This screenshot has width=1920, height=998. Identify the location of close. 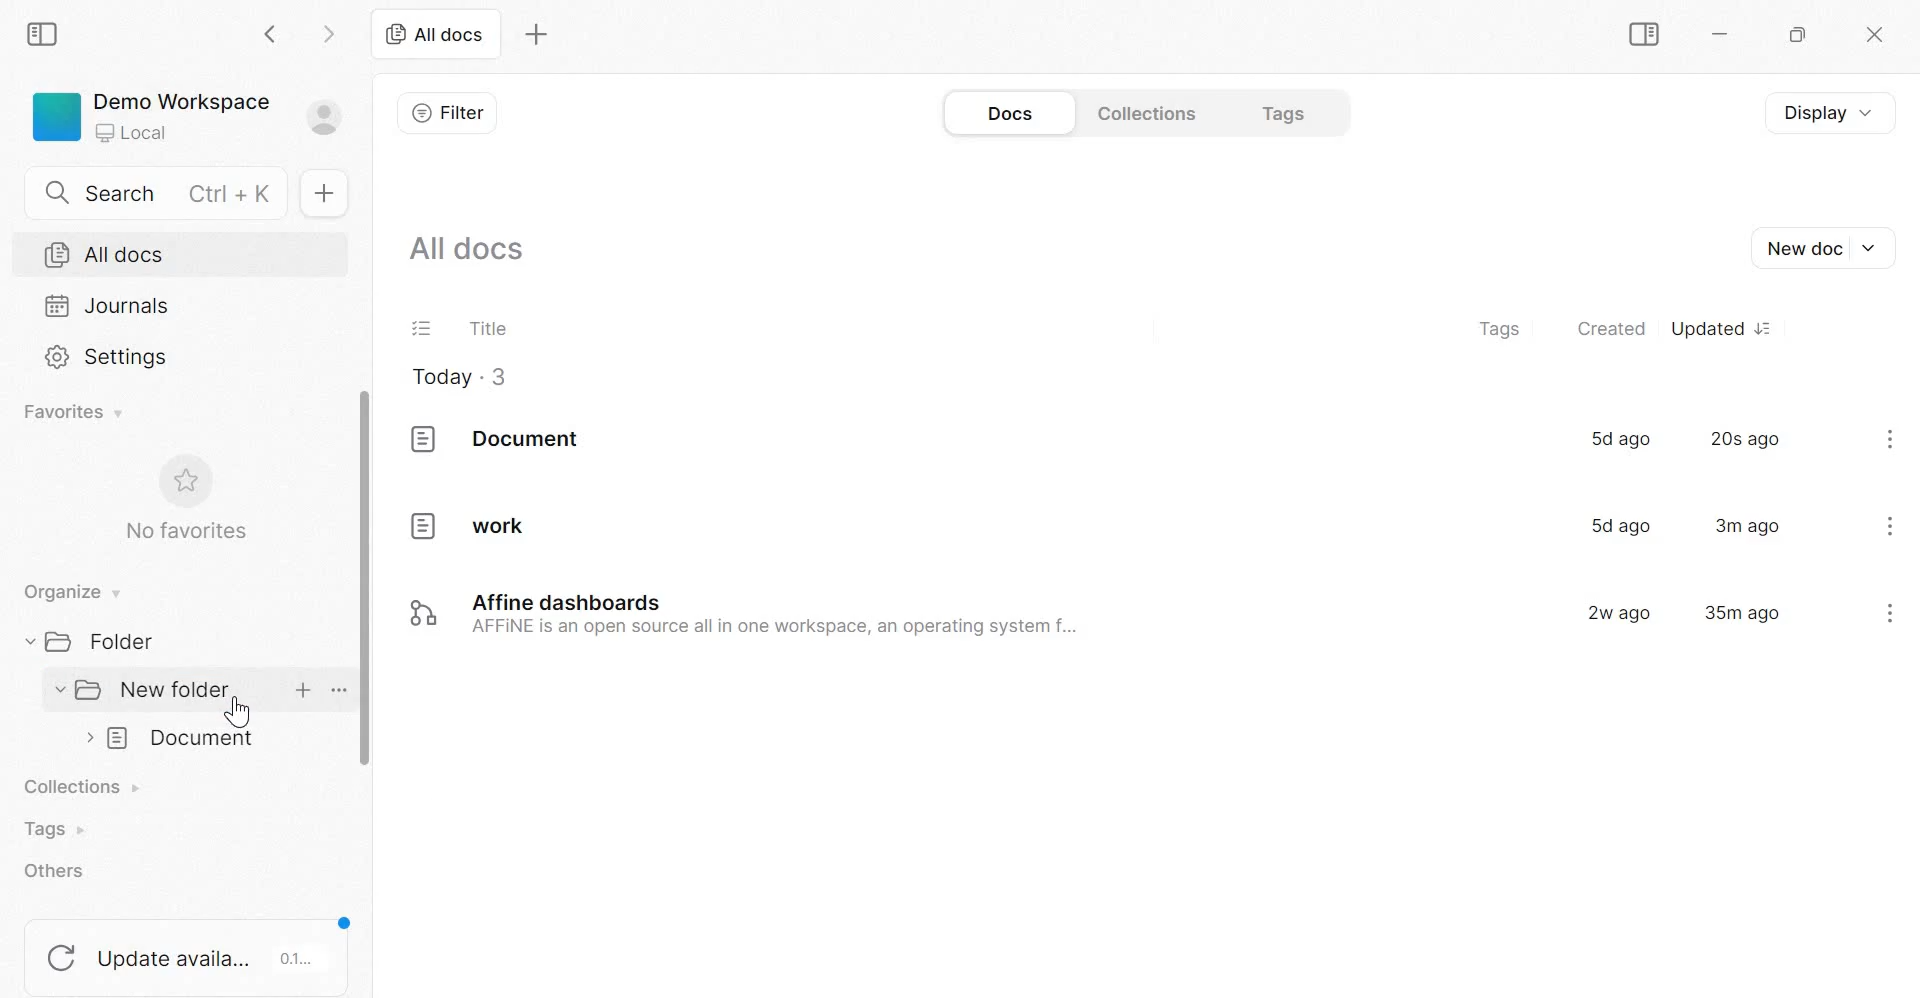
(1876, 36).